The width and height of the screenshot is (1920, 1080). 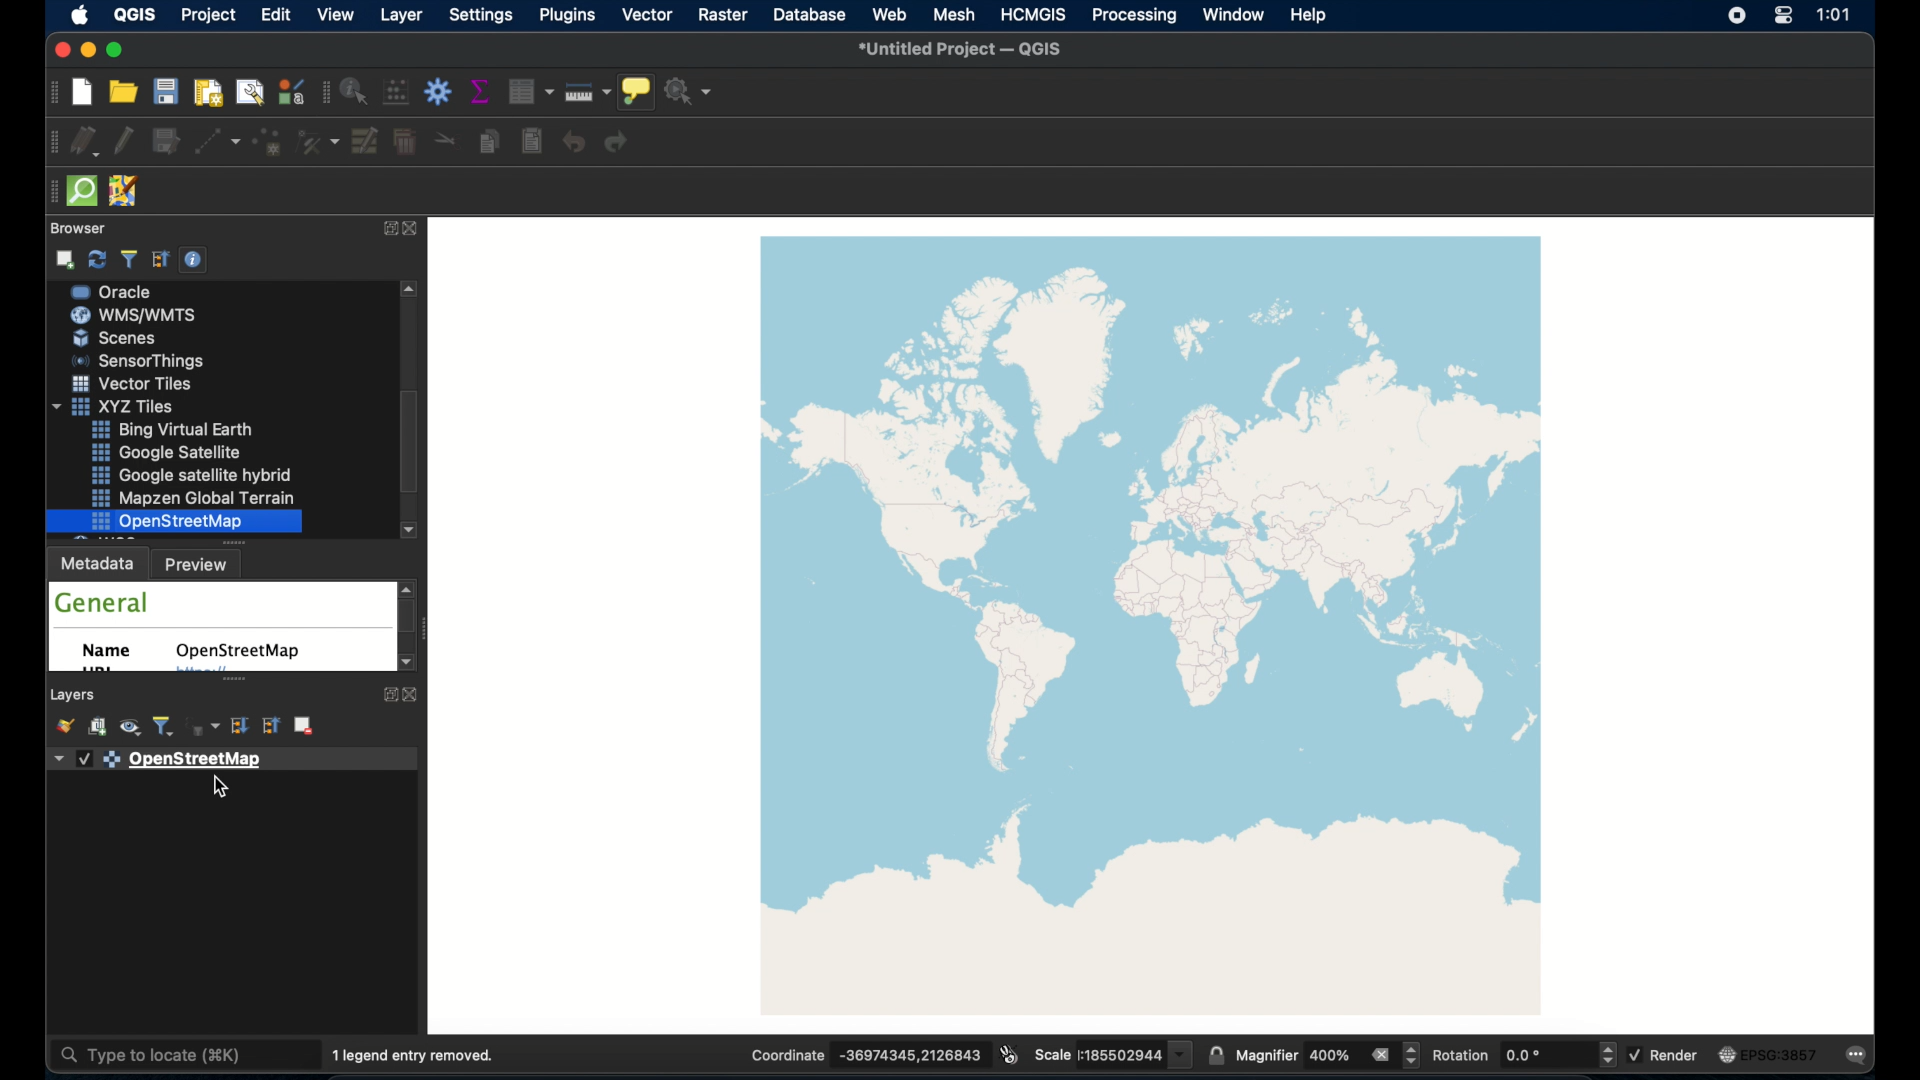 What do you see at coordinates (1327, 1055) in the screenshot?
I see `magnifier` at bounding box center [1327, 1055].